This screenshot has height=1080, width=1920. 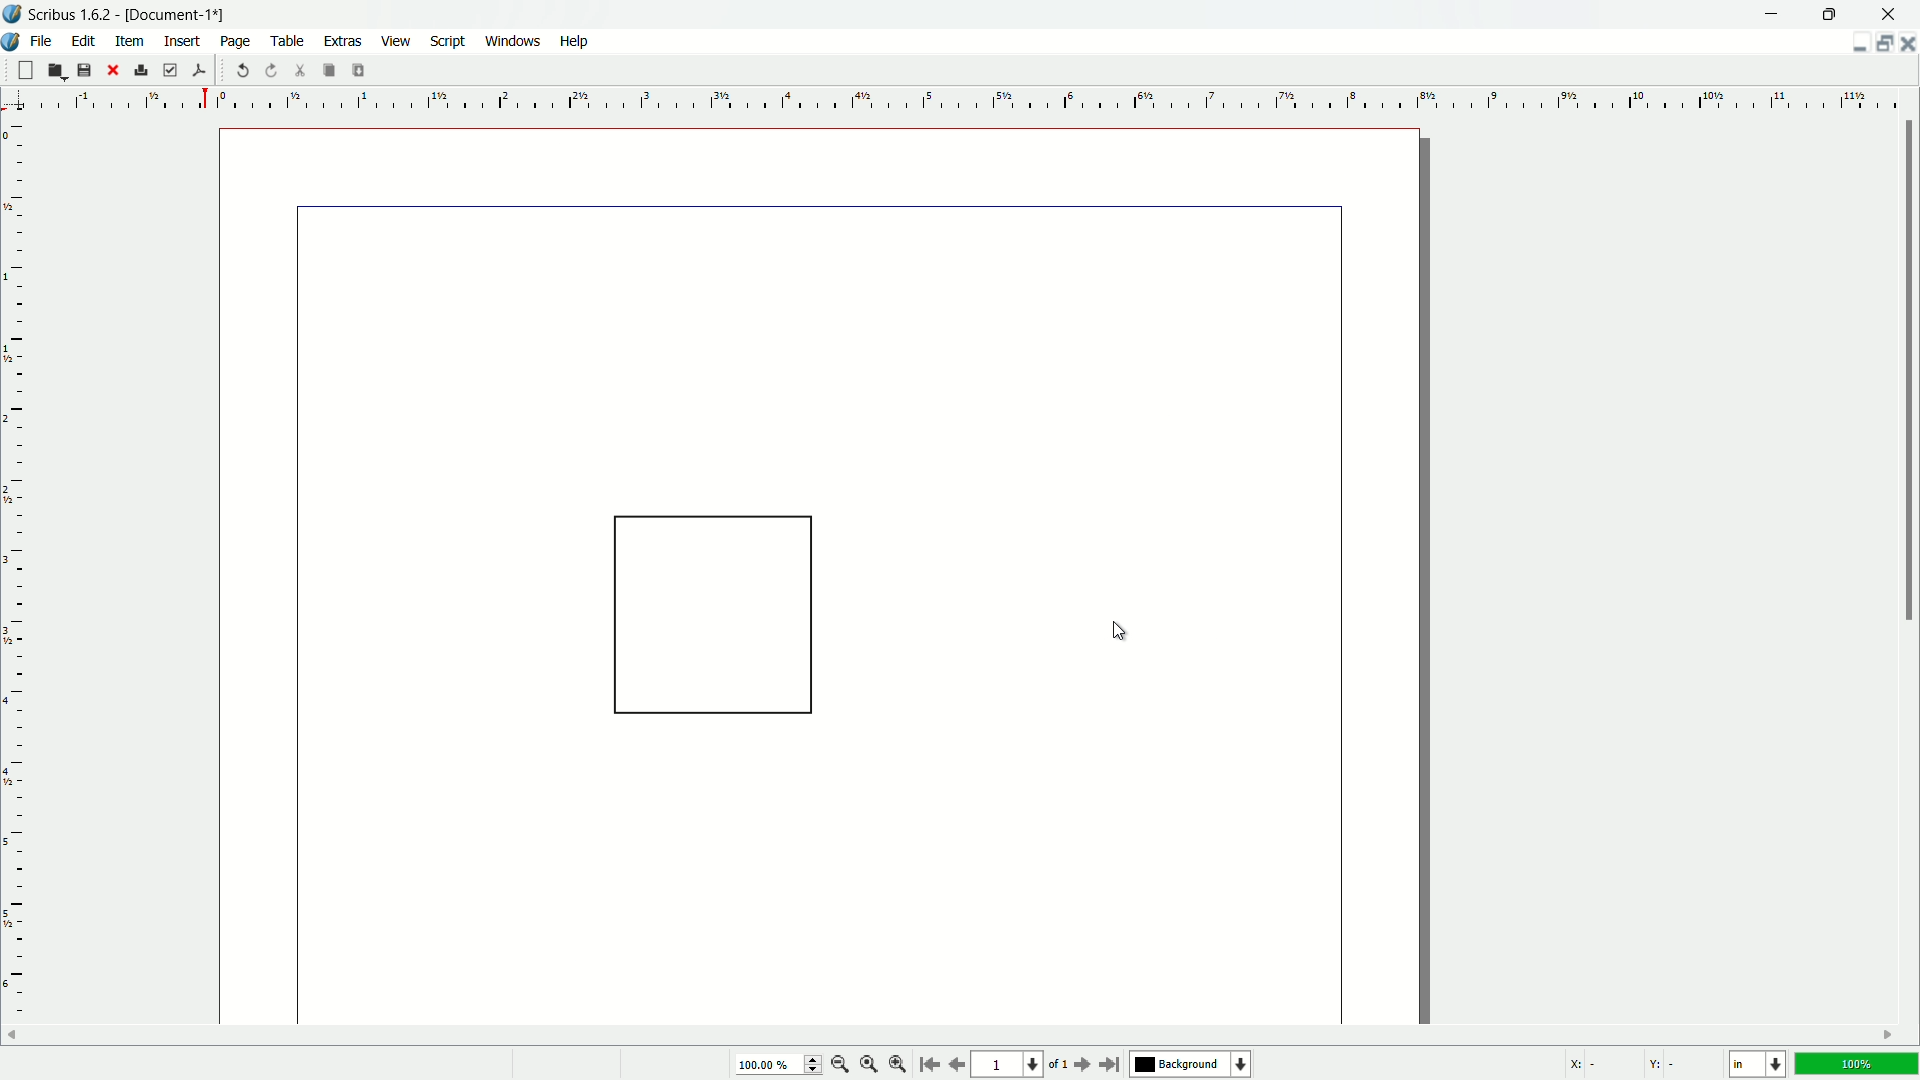 I want to click on new file, so click(x=24, y=70).